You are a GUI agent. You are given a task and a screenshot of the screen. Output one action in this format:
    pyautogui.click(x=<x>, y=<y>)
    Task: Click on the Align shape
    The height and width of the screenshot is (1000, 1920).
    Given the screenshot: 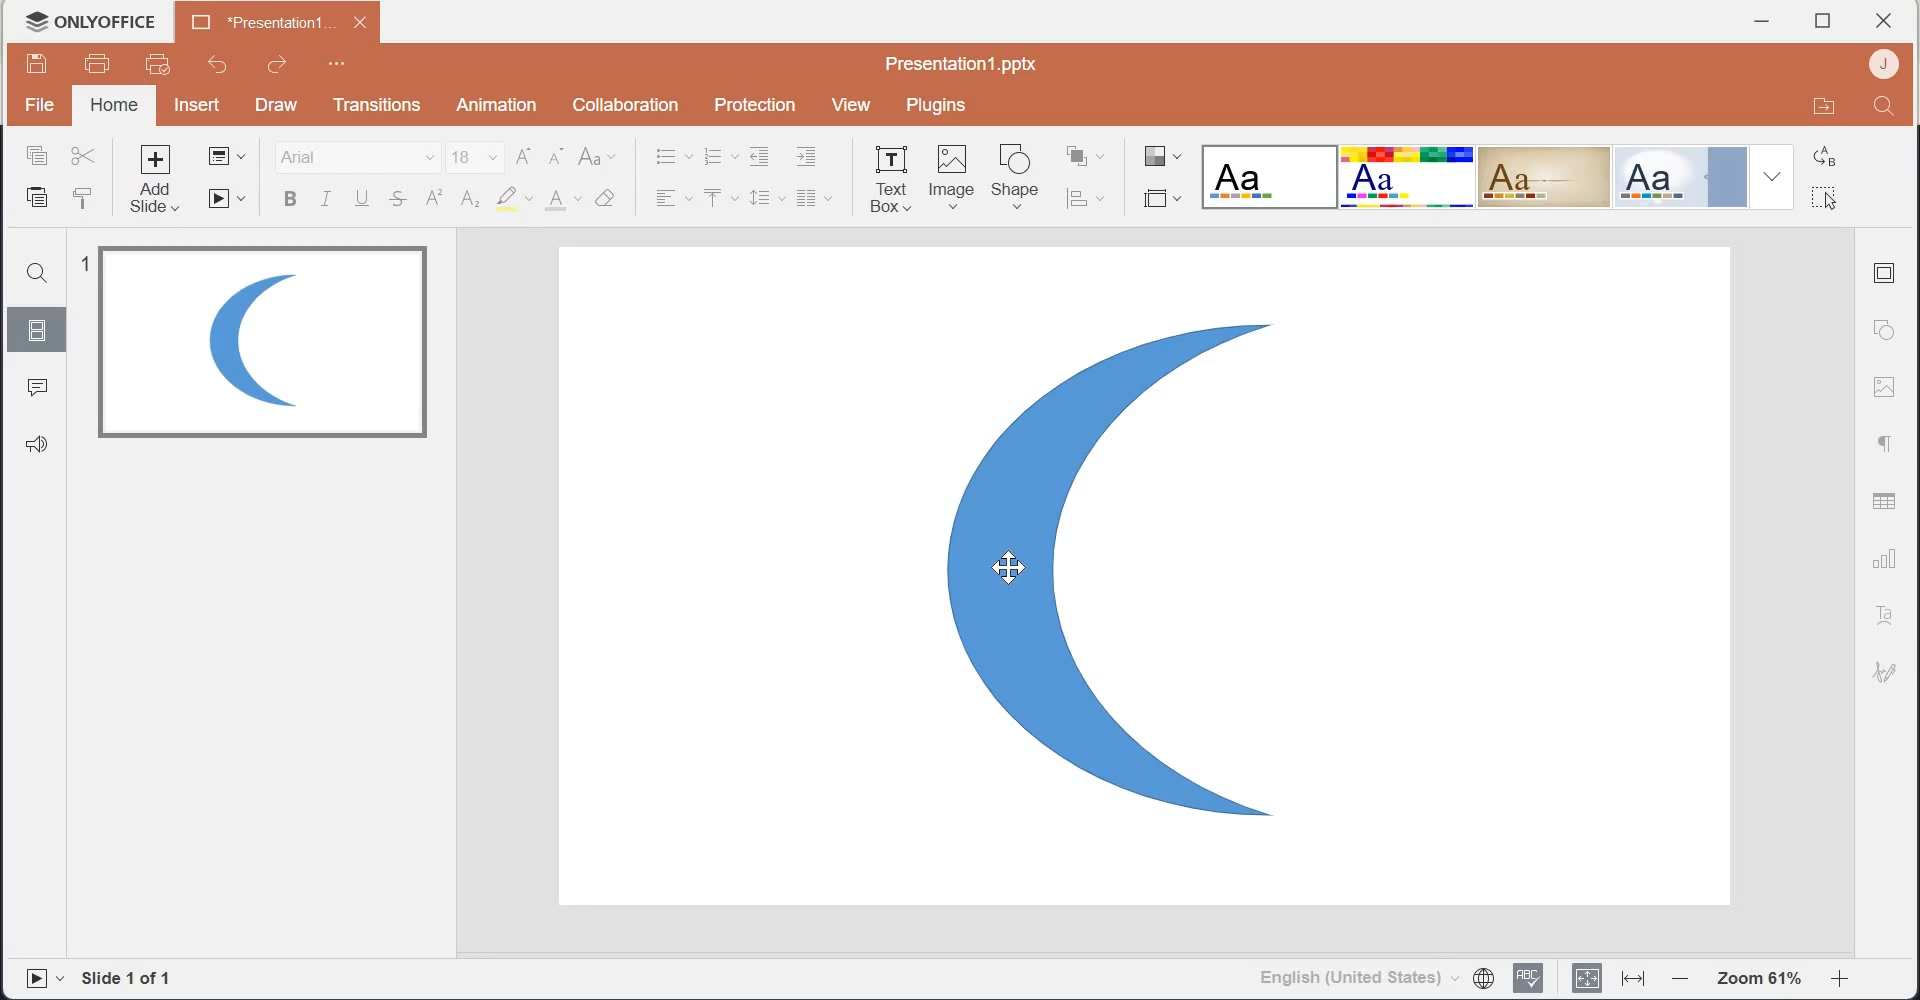 What is the action you would take?
    pyautogui.click(x=1092, y=200)
    